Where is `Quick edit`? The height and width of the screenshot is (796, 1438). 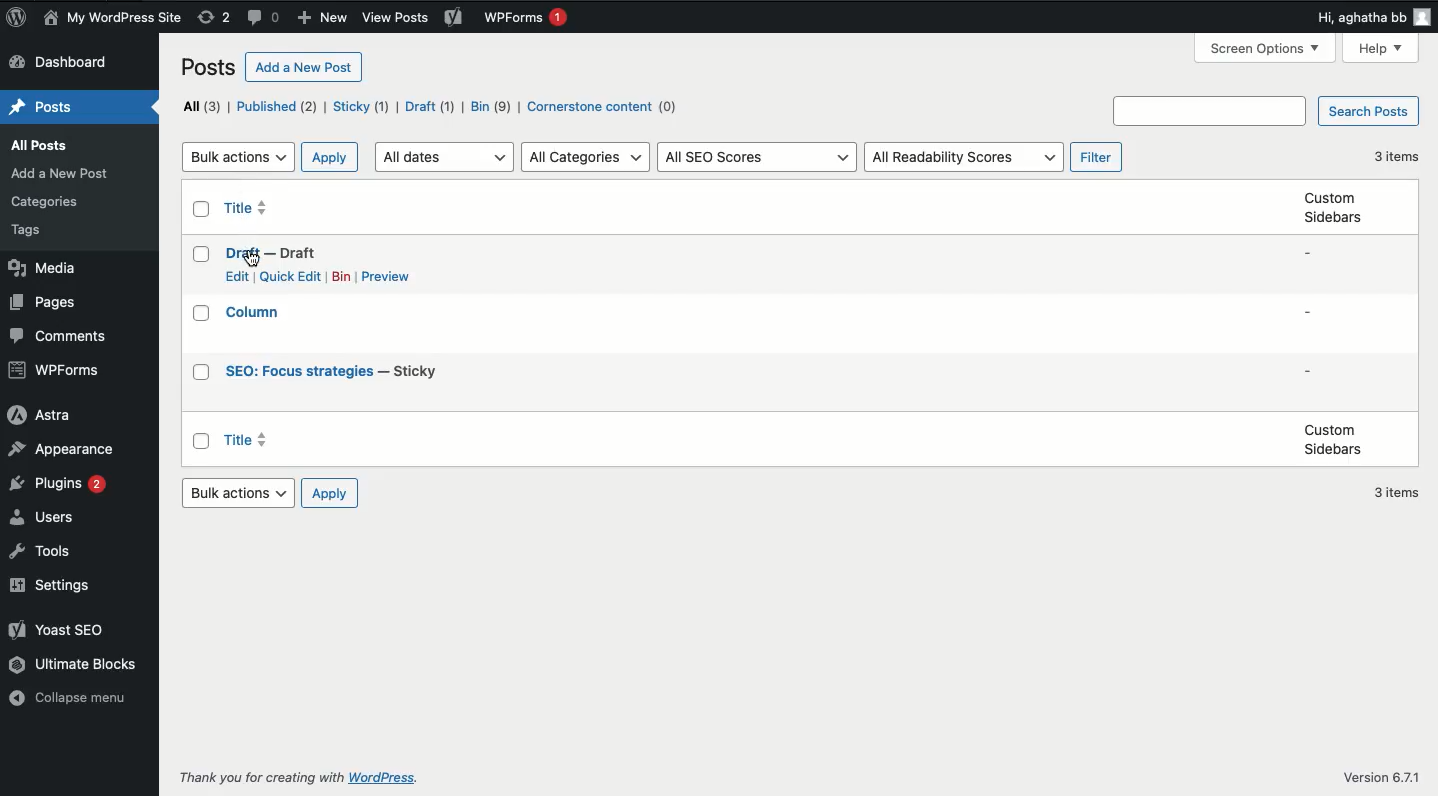 Quick edit is located at coordinates (291, 276).